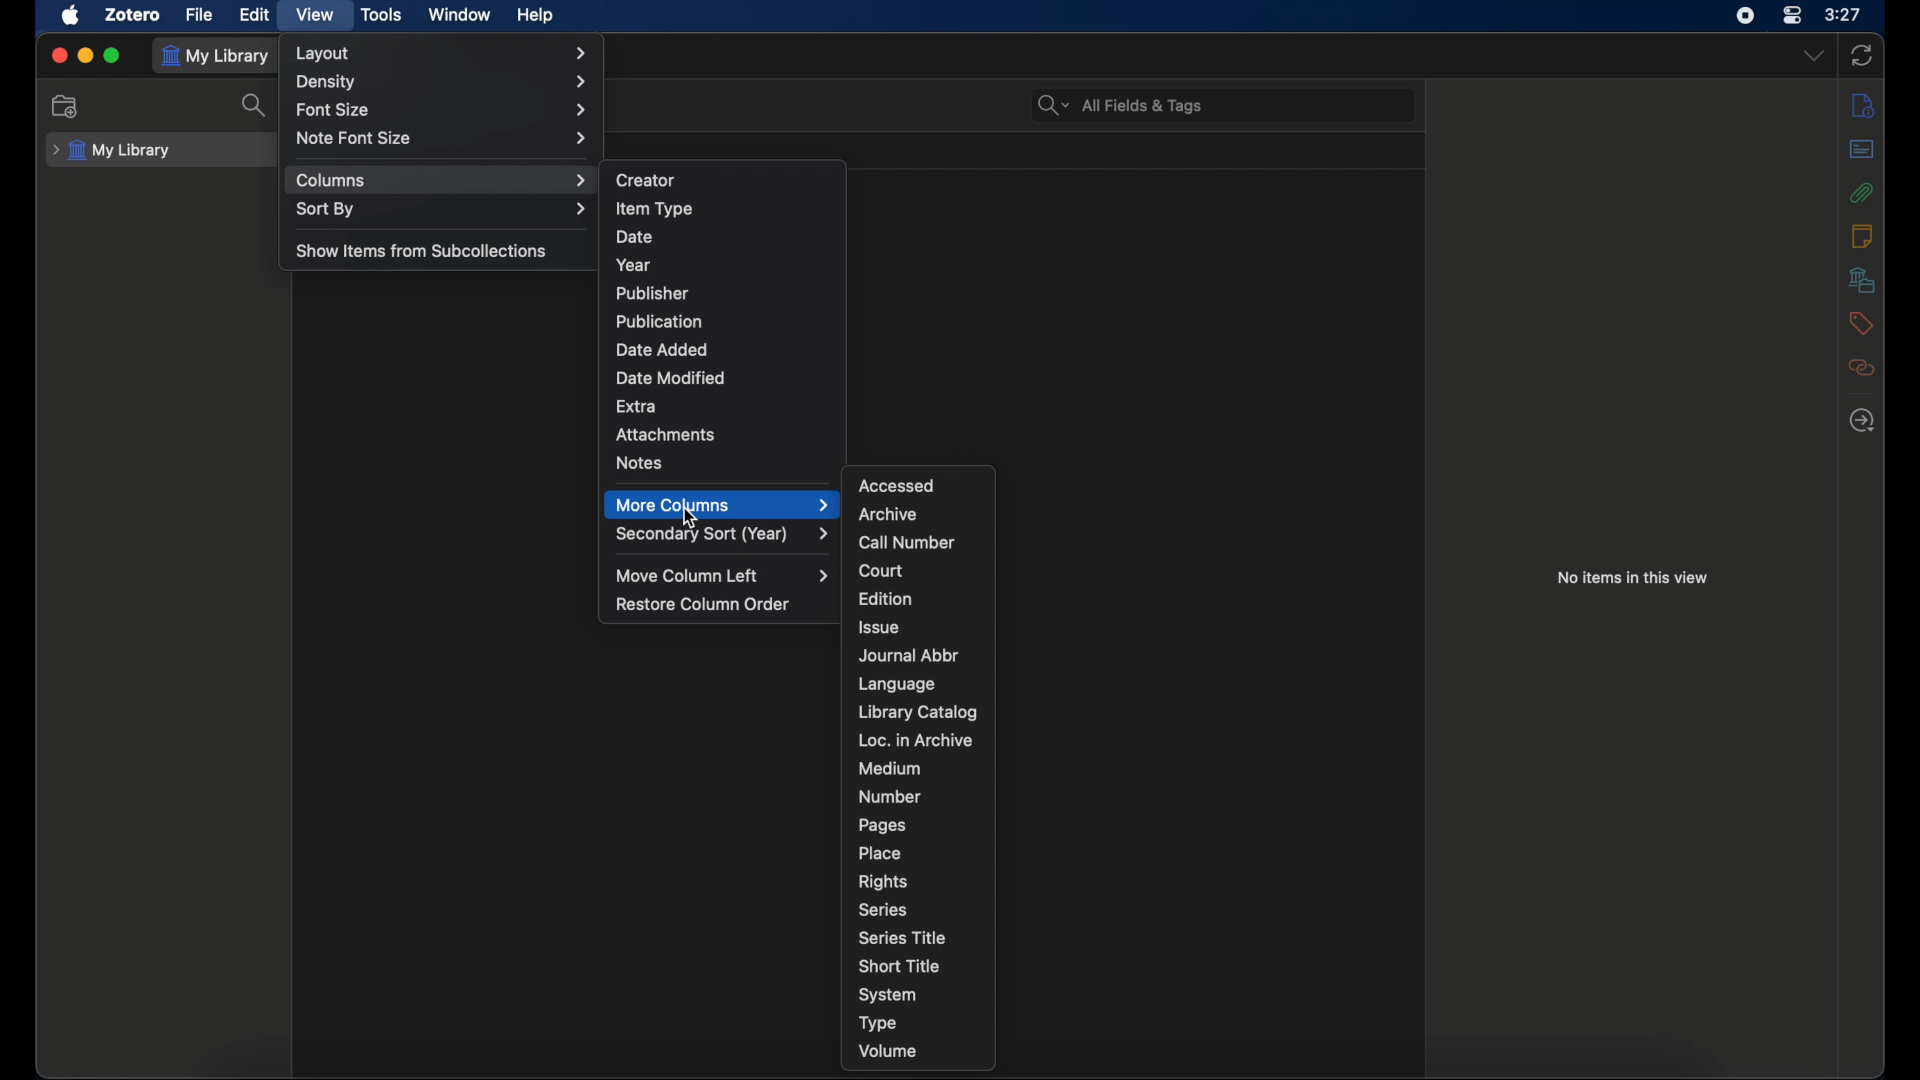  I want to click on my library, so click(113, 151).